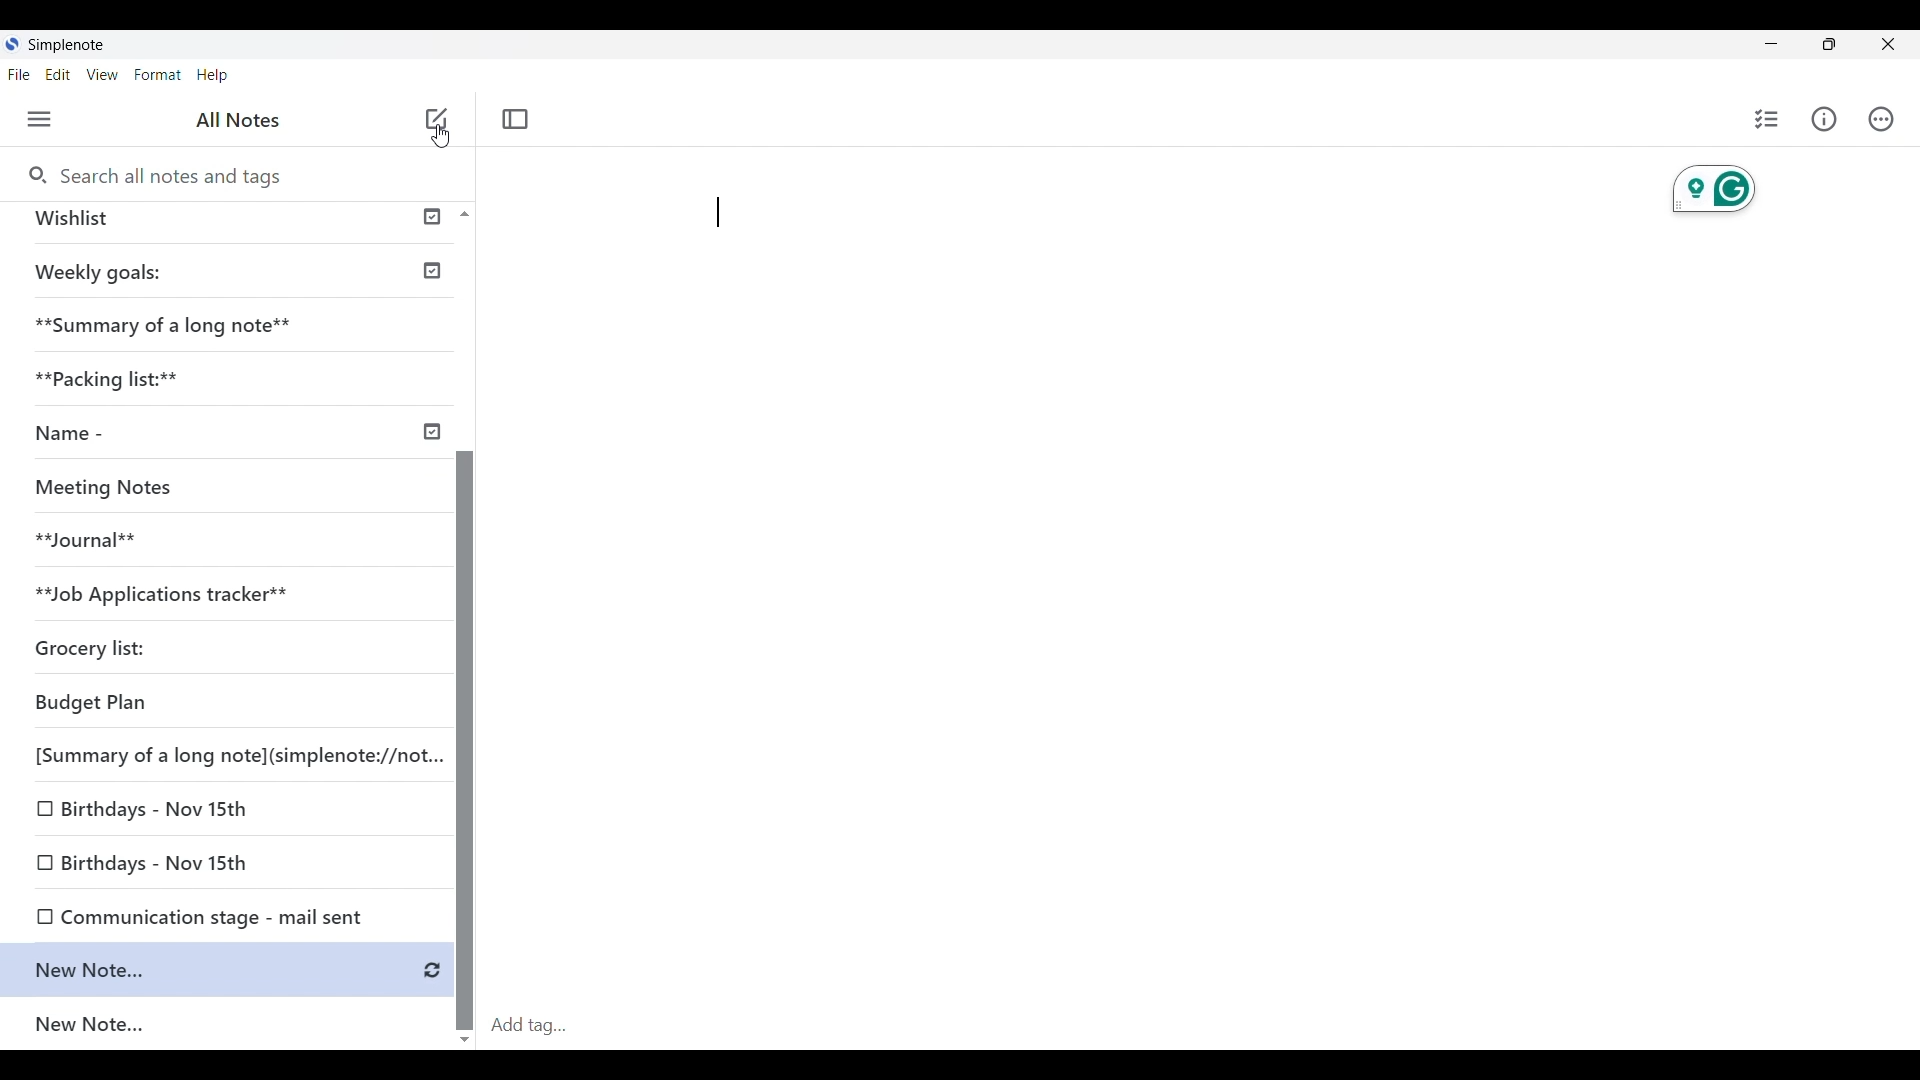 The width and height of the screenshot is (1920, 1080). I want to click on Toggle focus mode, so click(516, 119).